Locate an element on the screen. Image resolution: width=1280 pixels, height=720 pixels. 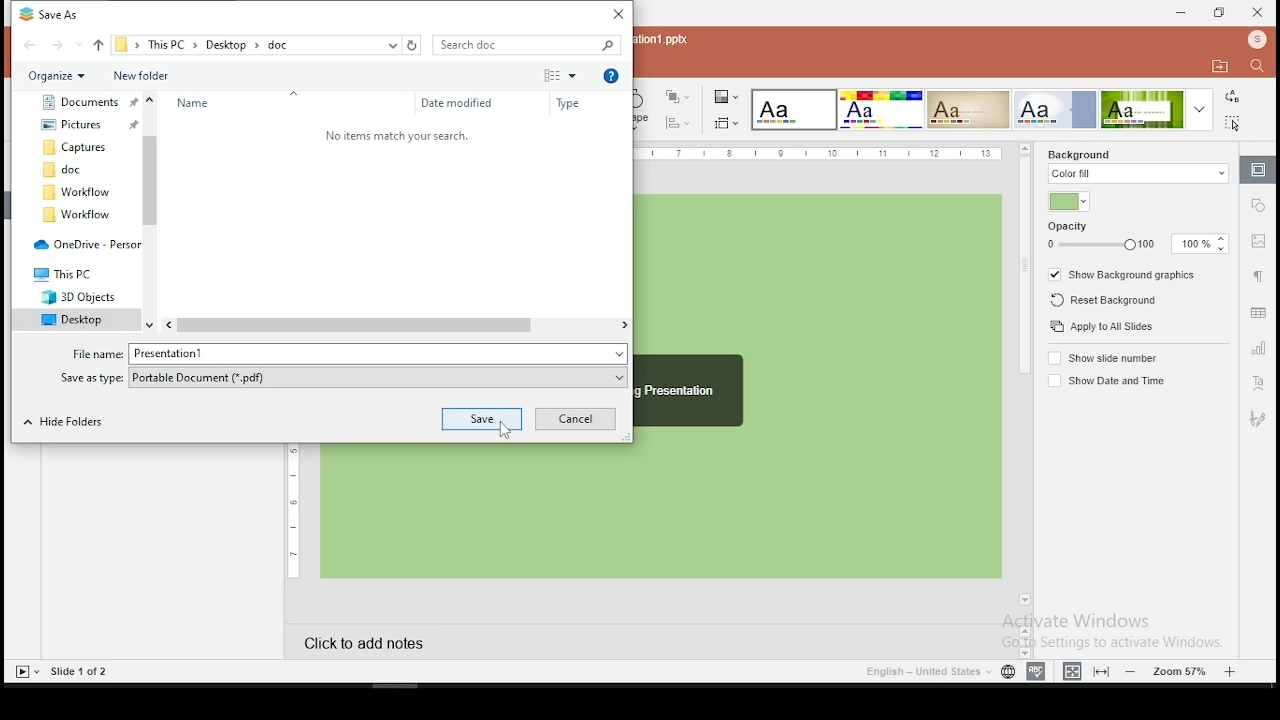
table settings is located at coordinates (1256, 312).